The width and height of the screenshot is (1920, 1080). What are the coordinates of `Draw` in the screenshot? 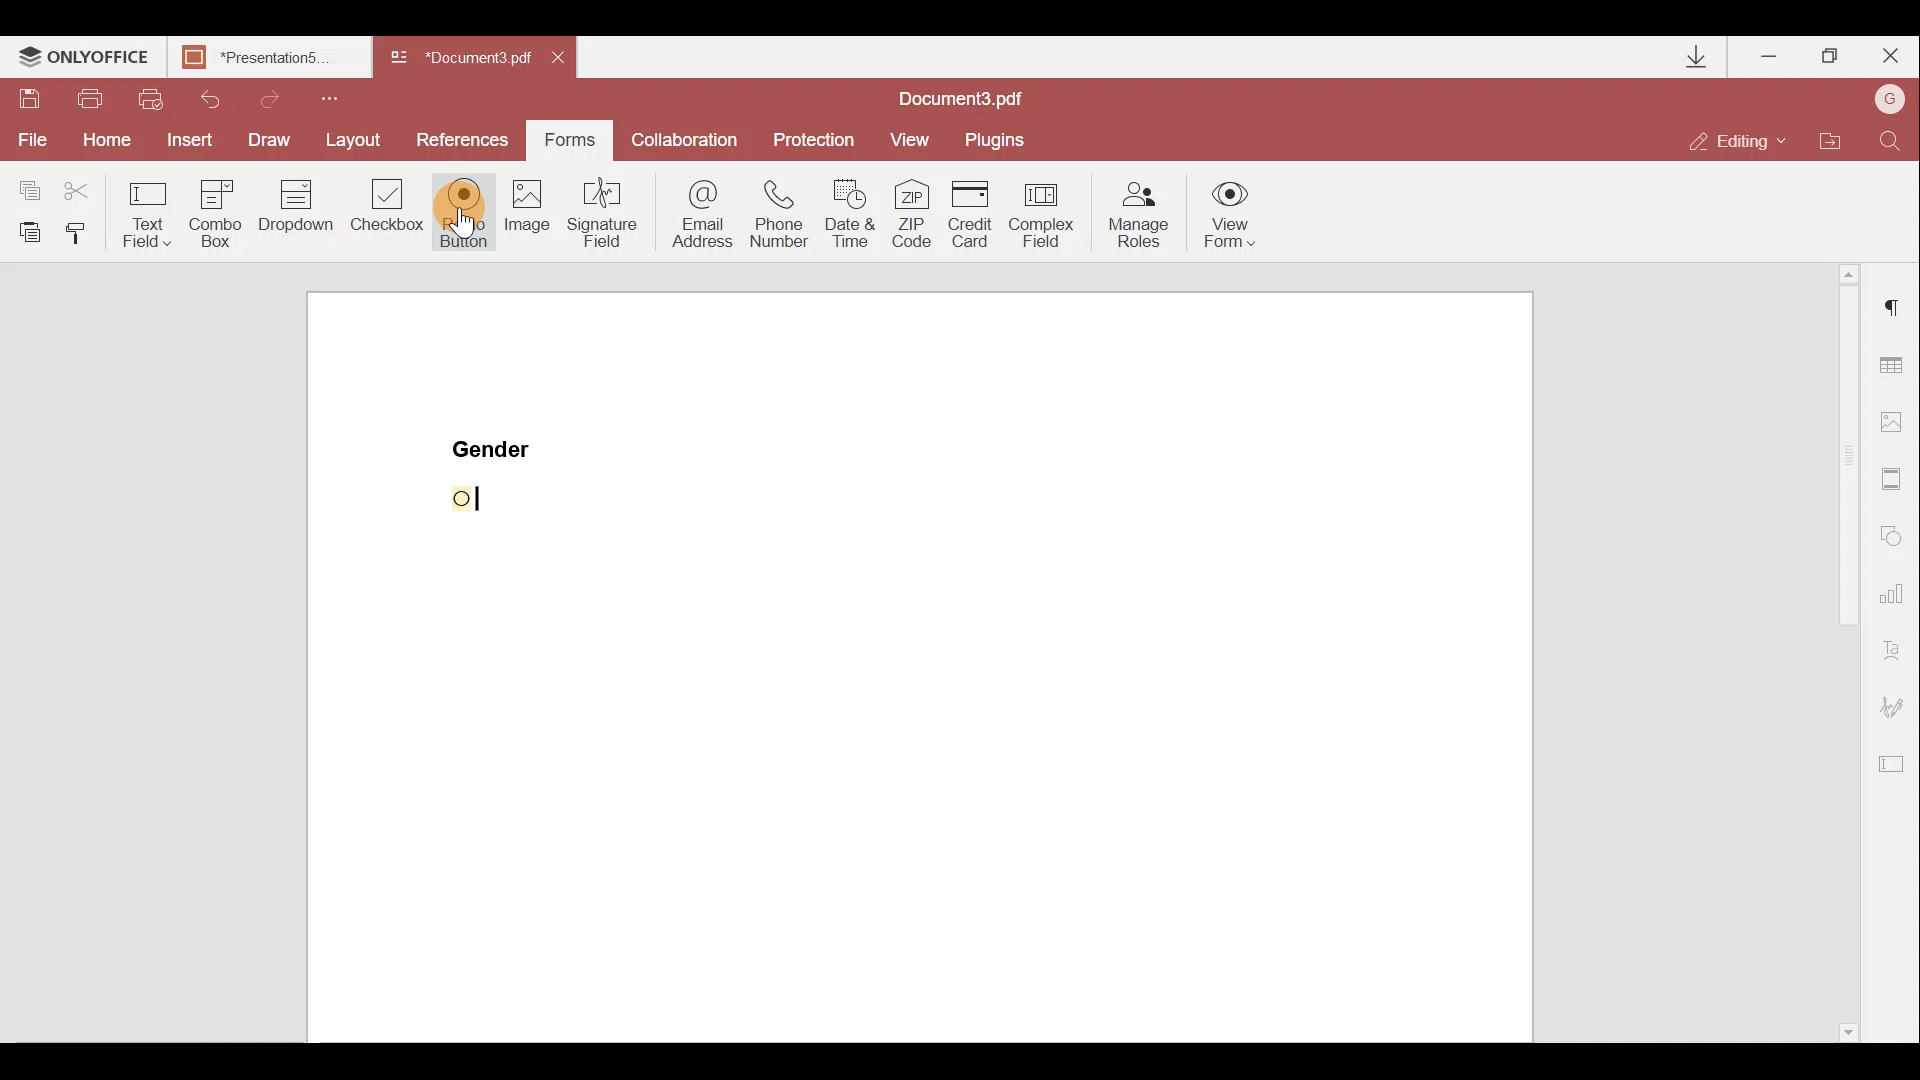 It's located at (269, 138).